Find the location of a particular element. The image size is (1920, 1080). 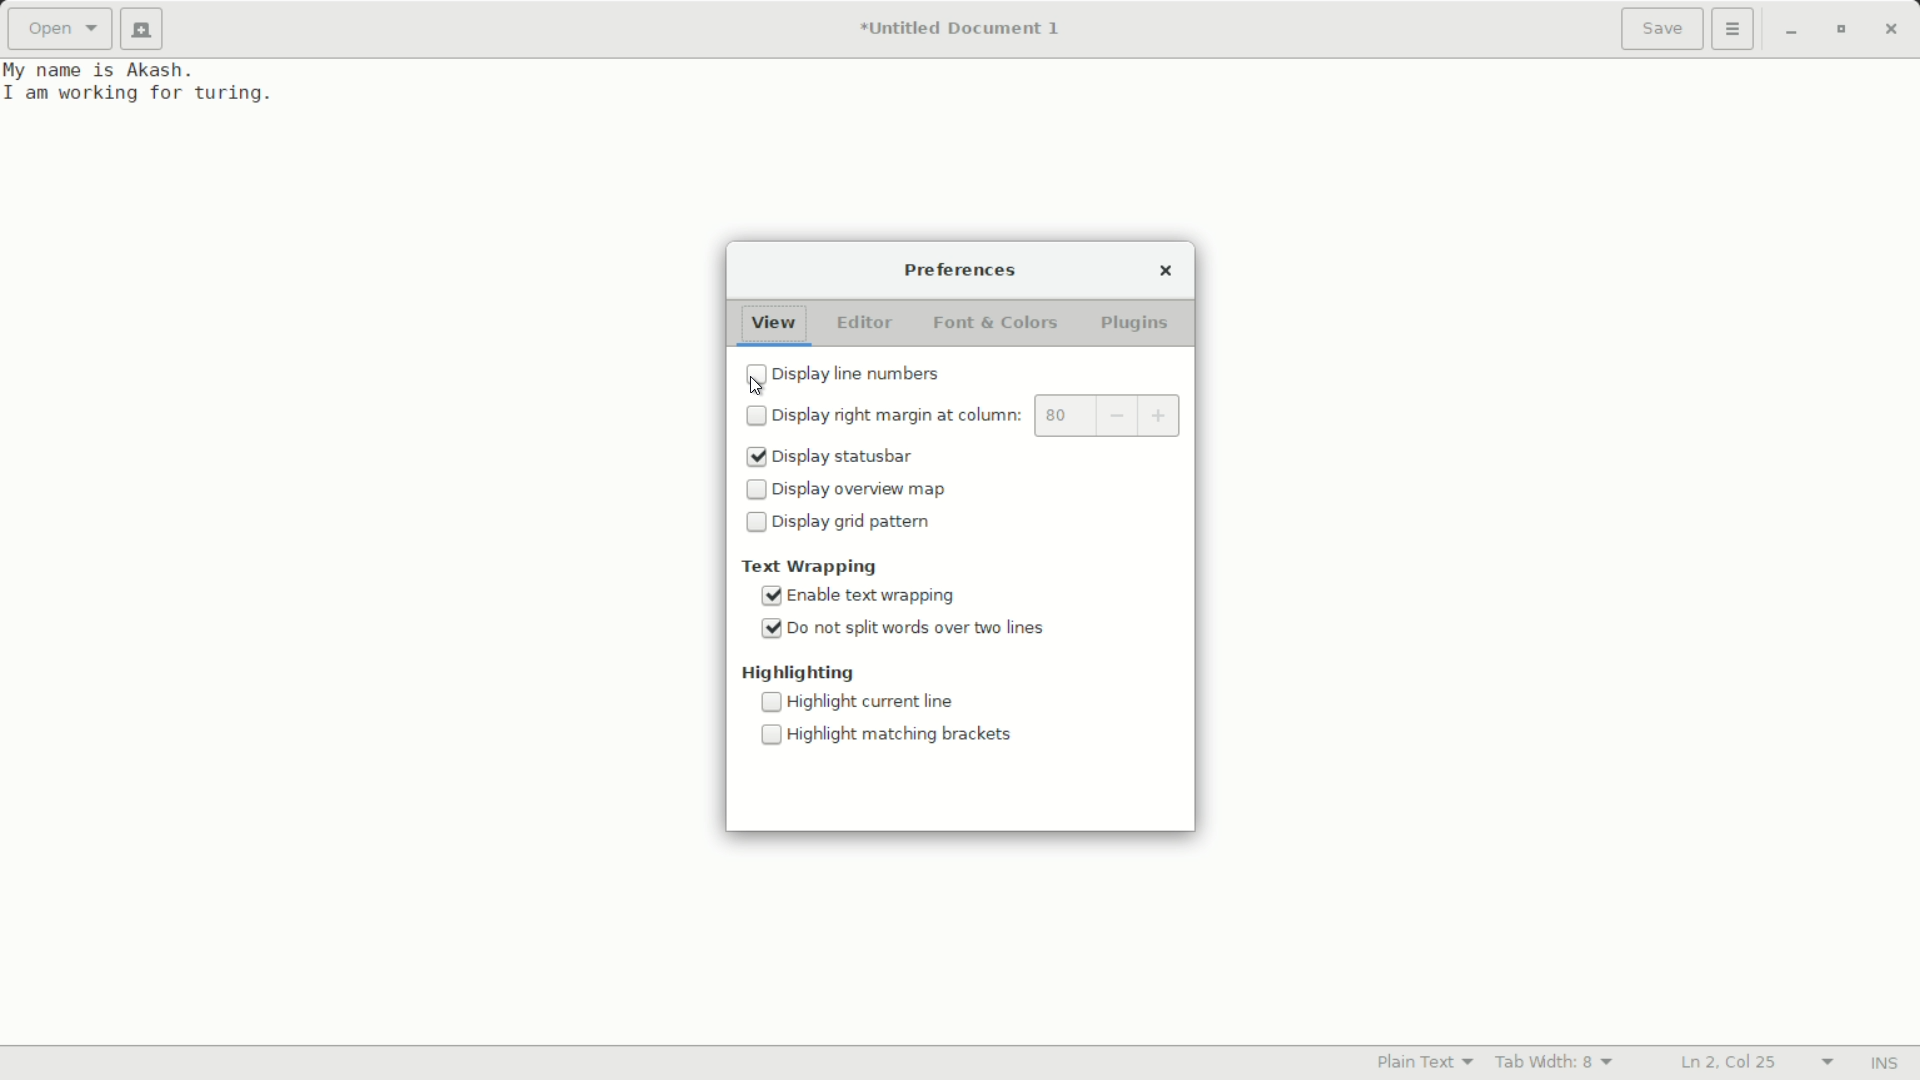

highlighting current file is located at coordinates (879, 701).